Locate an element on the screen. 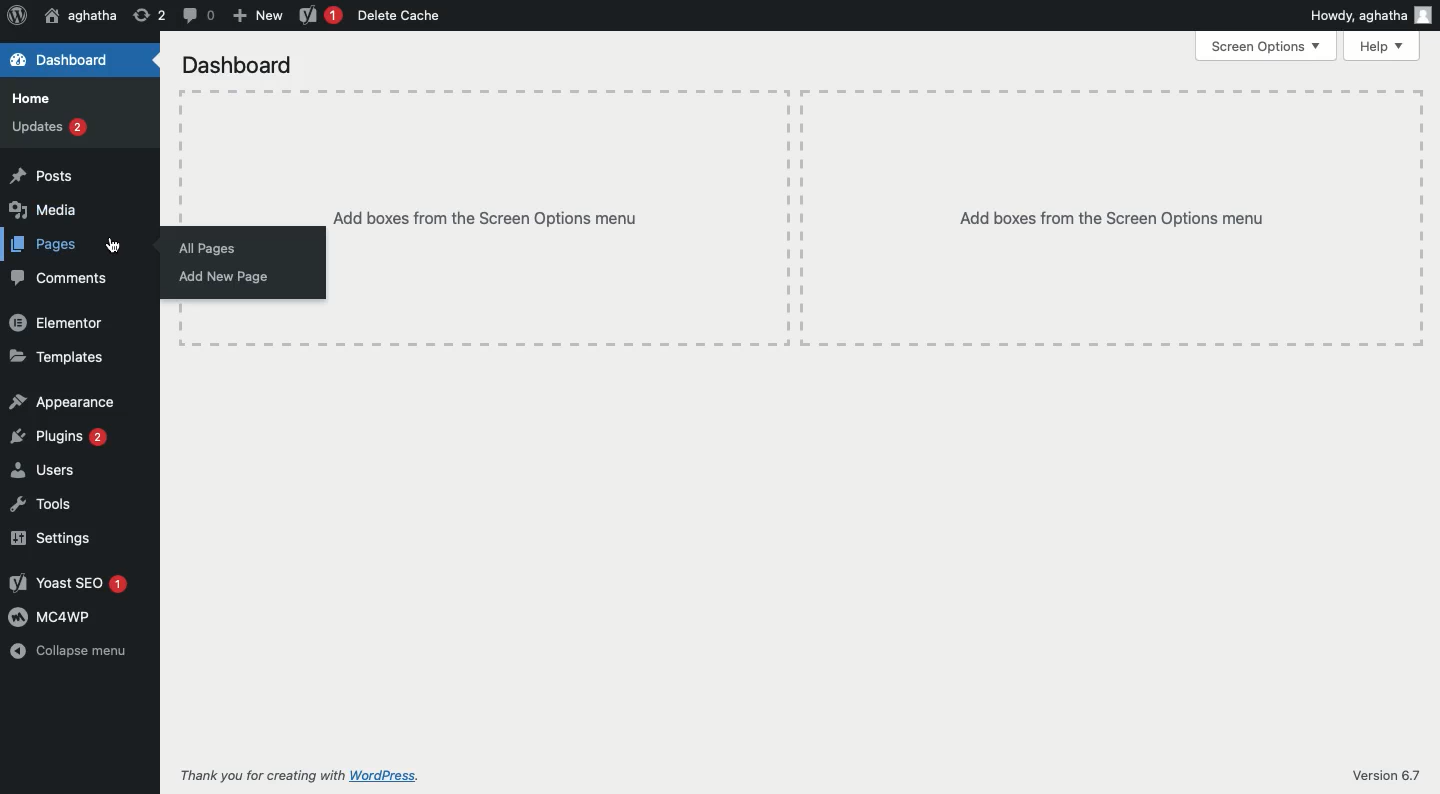 This screenshot has height=794, width=1440. Tools is located at coordinates (69, 504).